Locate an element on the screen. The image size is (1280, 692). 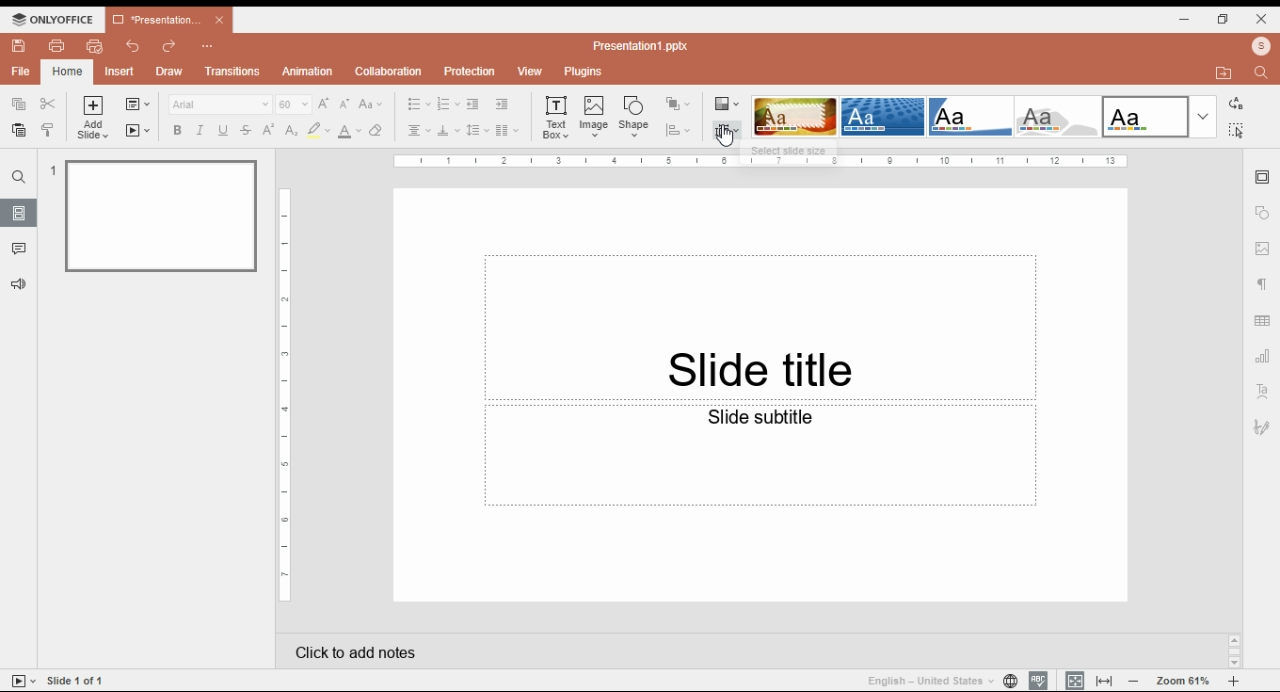
collaboration is located at coordinates (388, 71).